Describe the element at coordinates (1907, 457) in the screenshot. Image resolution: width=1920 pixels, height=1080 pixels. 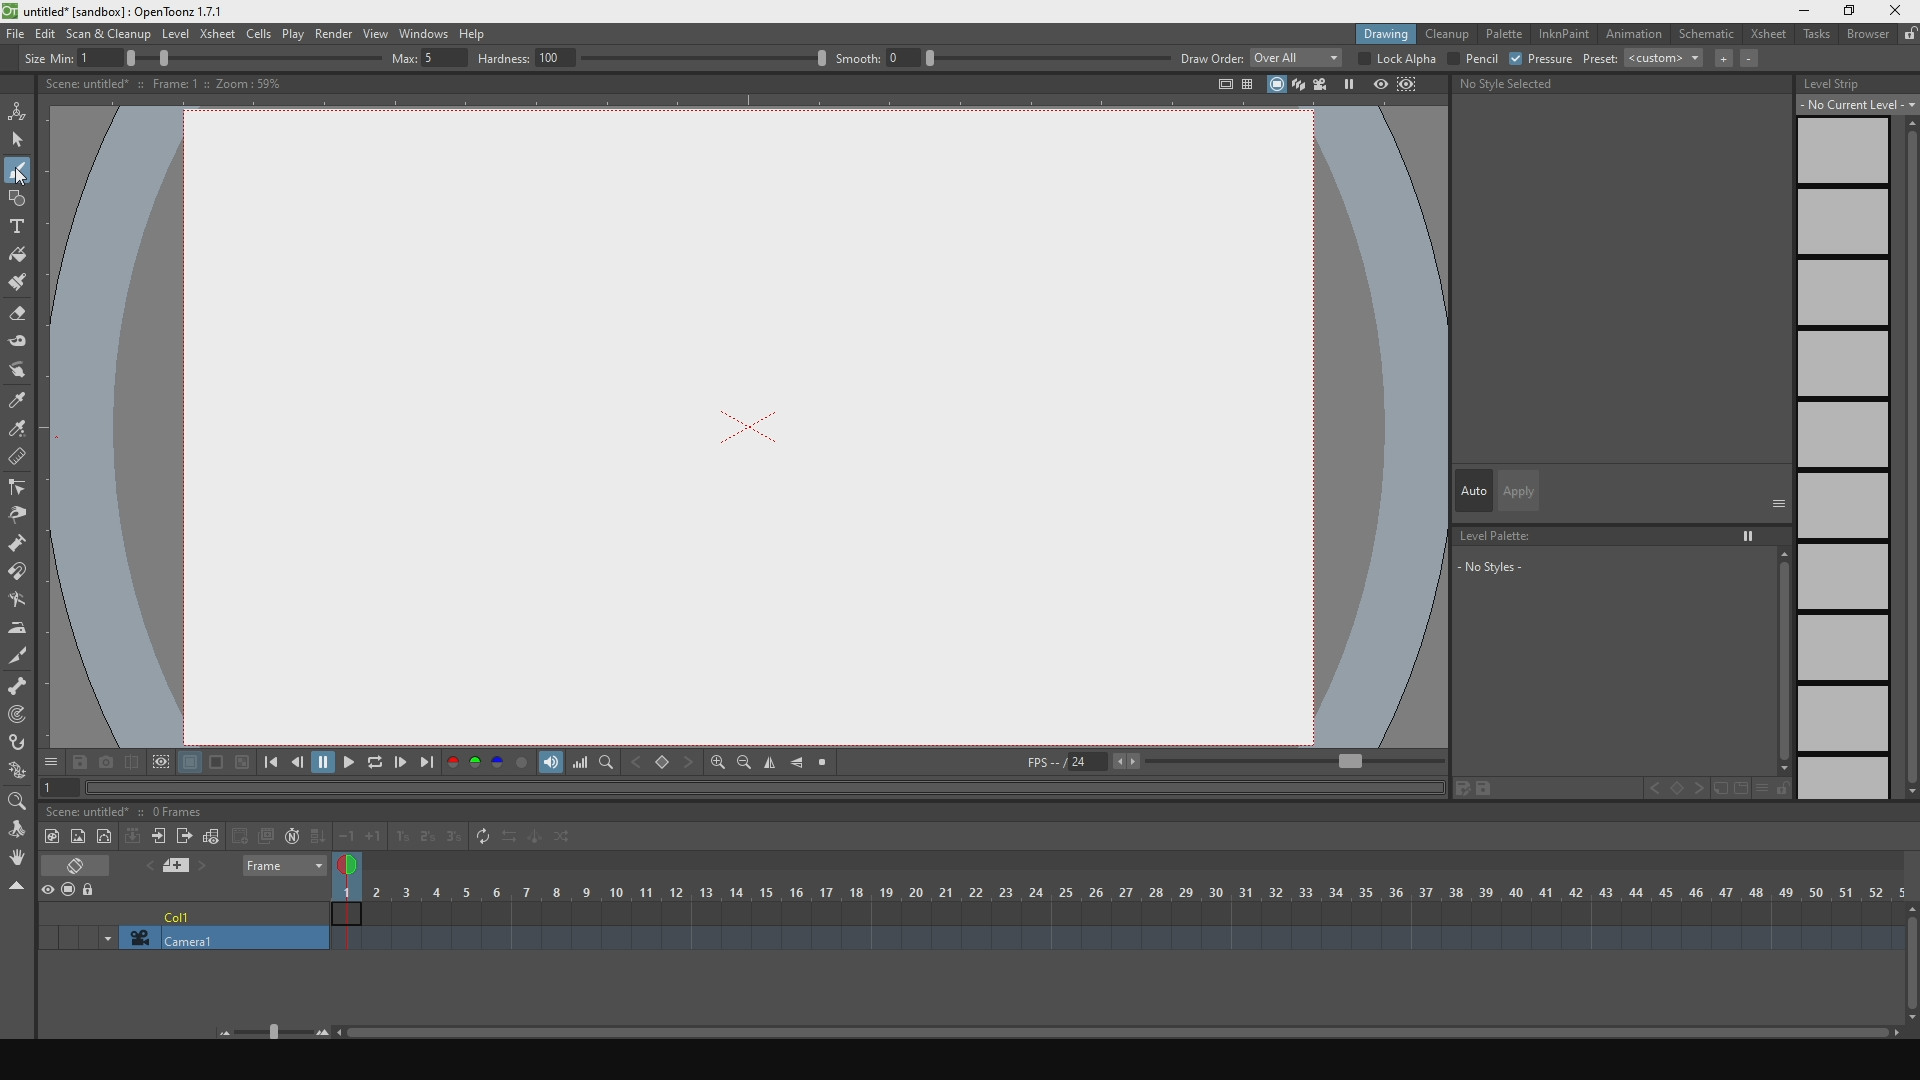
I see `vertical slider` at that location.